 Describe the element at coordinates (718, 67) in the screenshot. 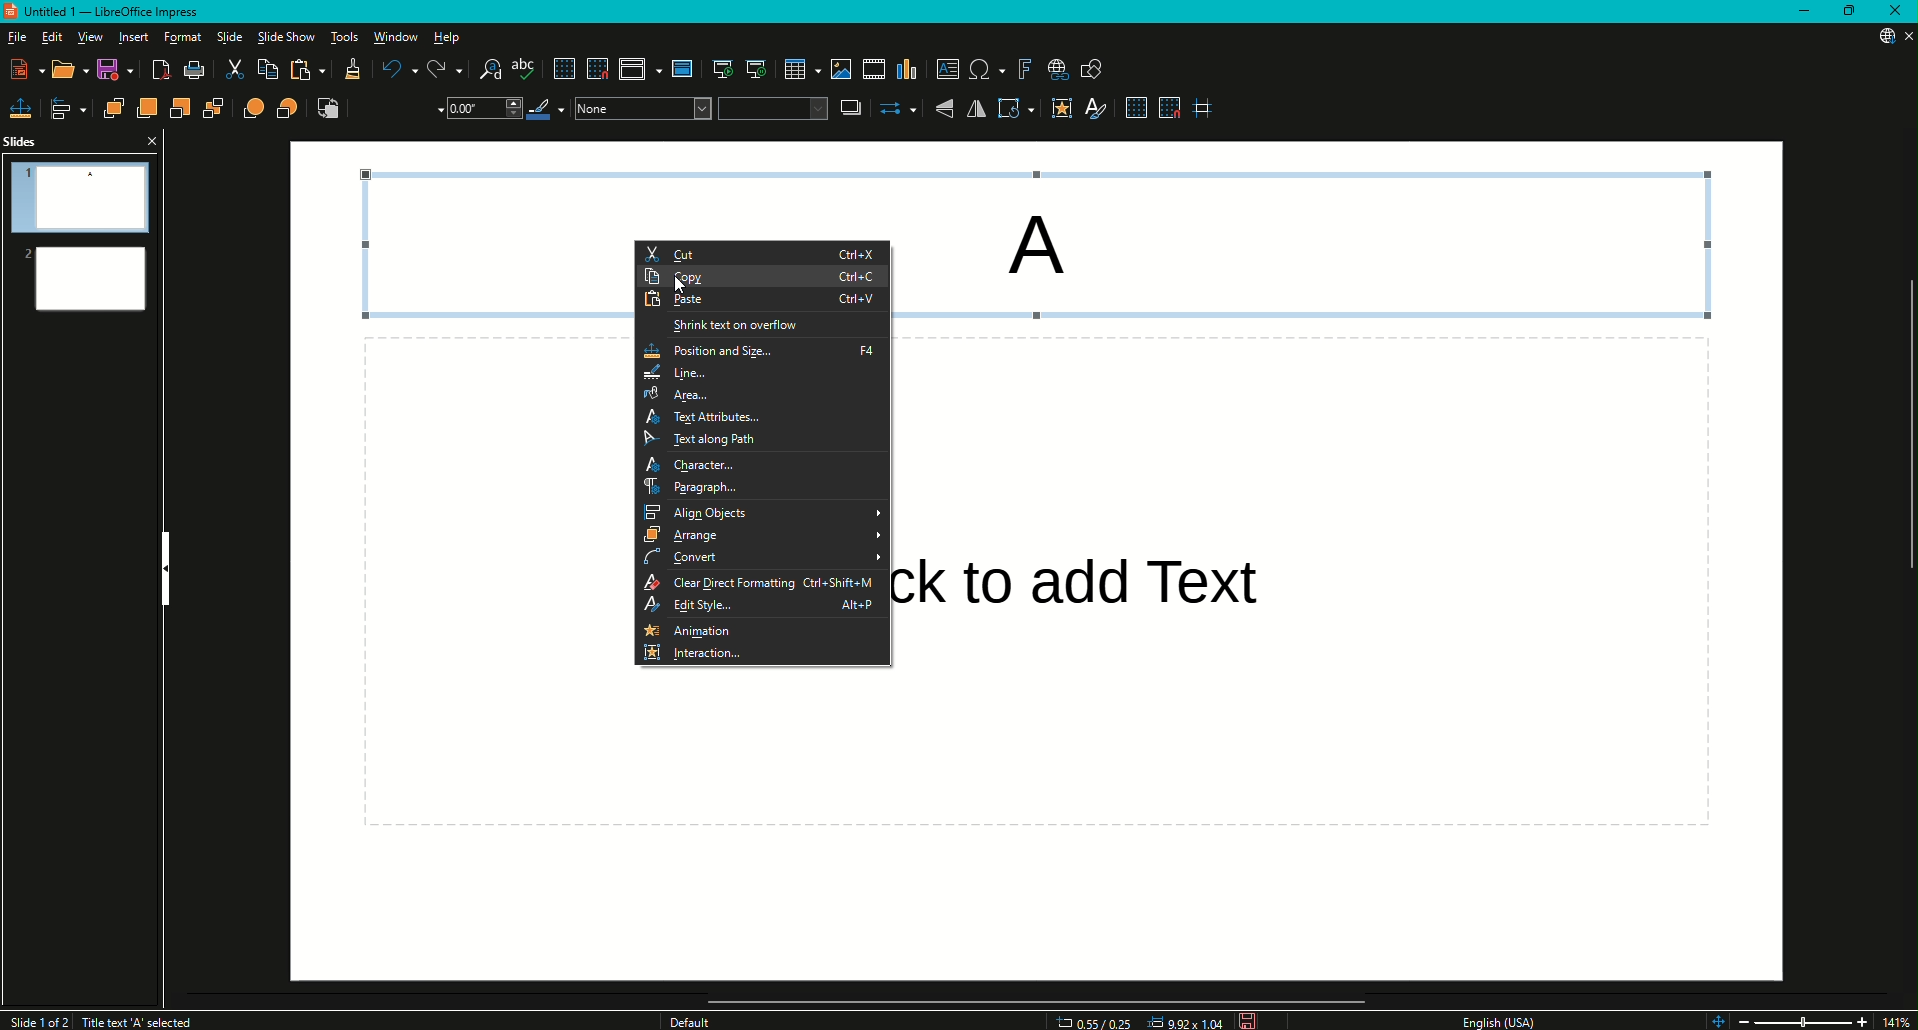

I see `Start from first slide` at that location.